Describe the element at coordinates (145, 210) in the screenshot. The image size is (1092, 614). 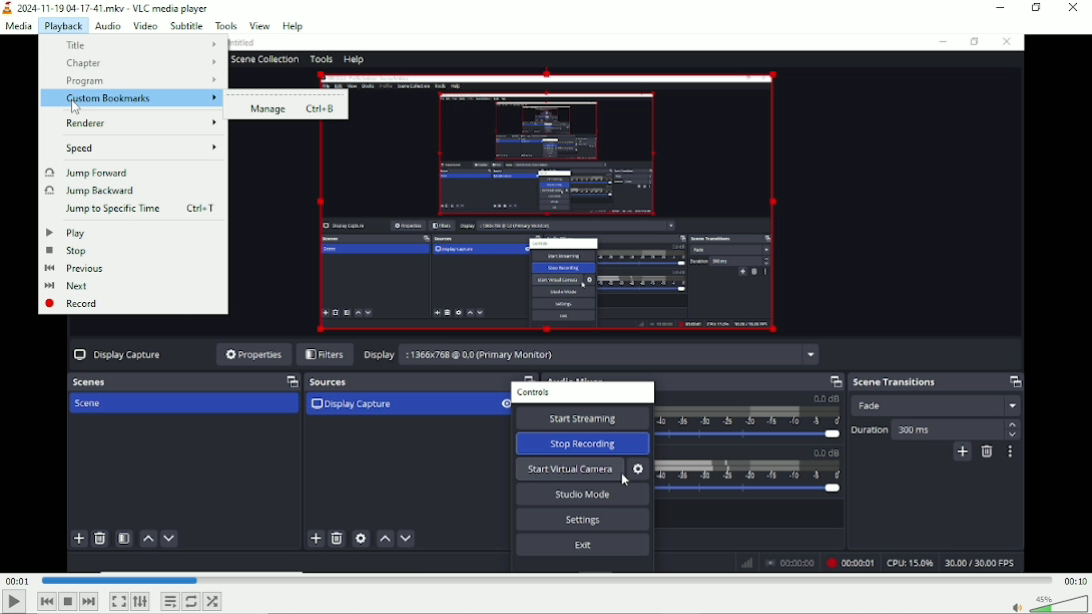
I see `Jump to specific time` at that location.